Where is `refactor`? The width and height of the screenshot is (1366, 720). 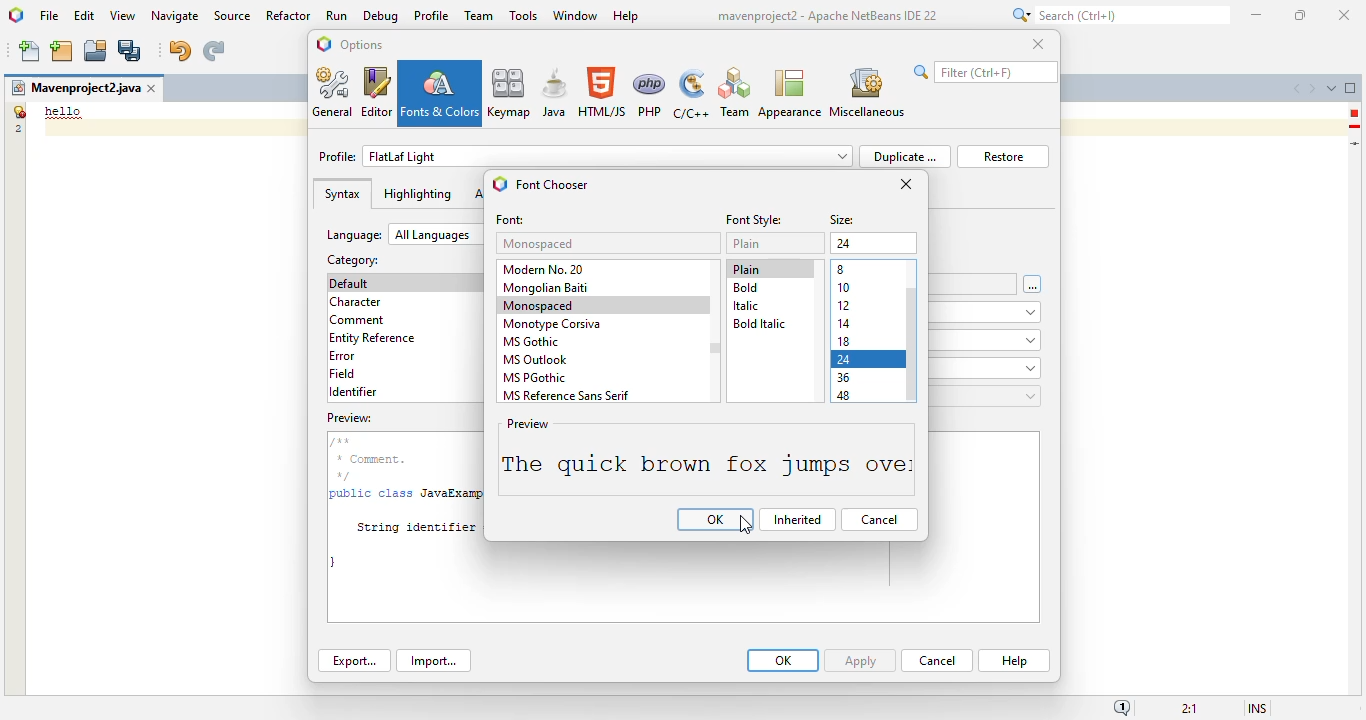
refactor is located at coordinates (289, 15).